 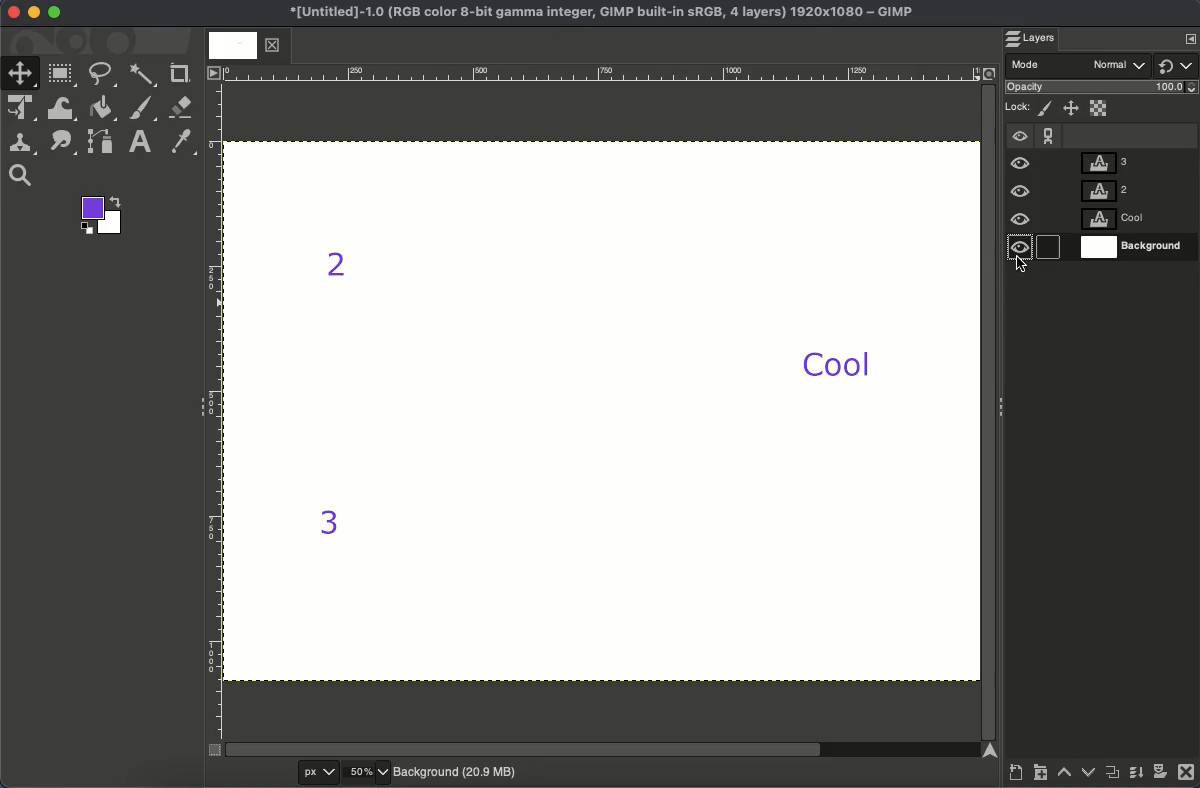 What do you see at coordinates (366, 772) in the screenshot?
I see `50%` at bounding box center [366, 772].